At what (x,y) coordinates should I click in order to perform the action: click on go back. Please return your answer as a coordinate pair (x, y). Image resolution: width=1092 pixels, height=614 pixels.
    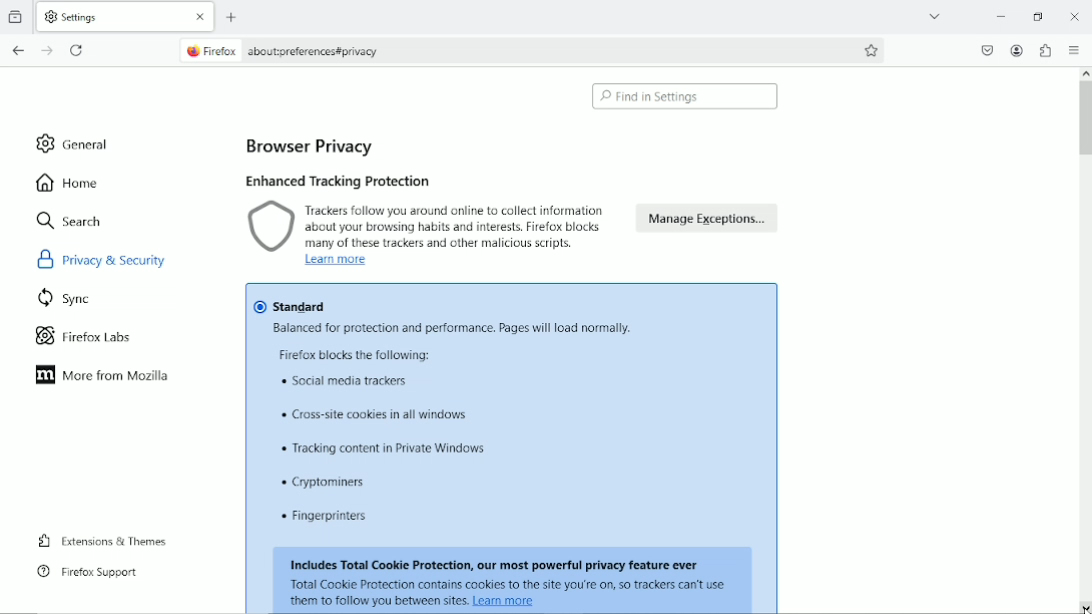
    Looking at the image, I should click on (19, 50).